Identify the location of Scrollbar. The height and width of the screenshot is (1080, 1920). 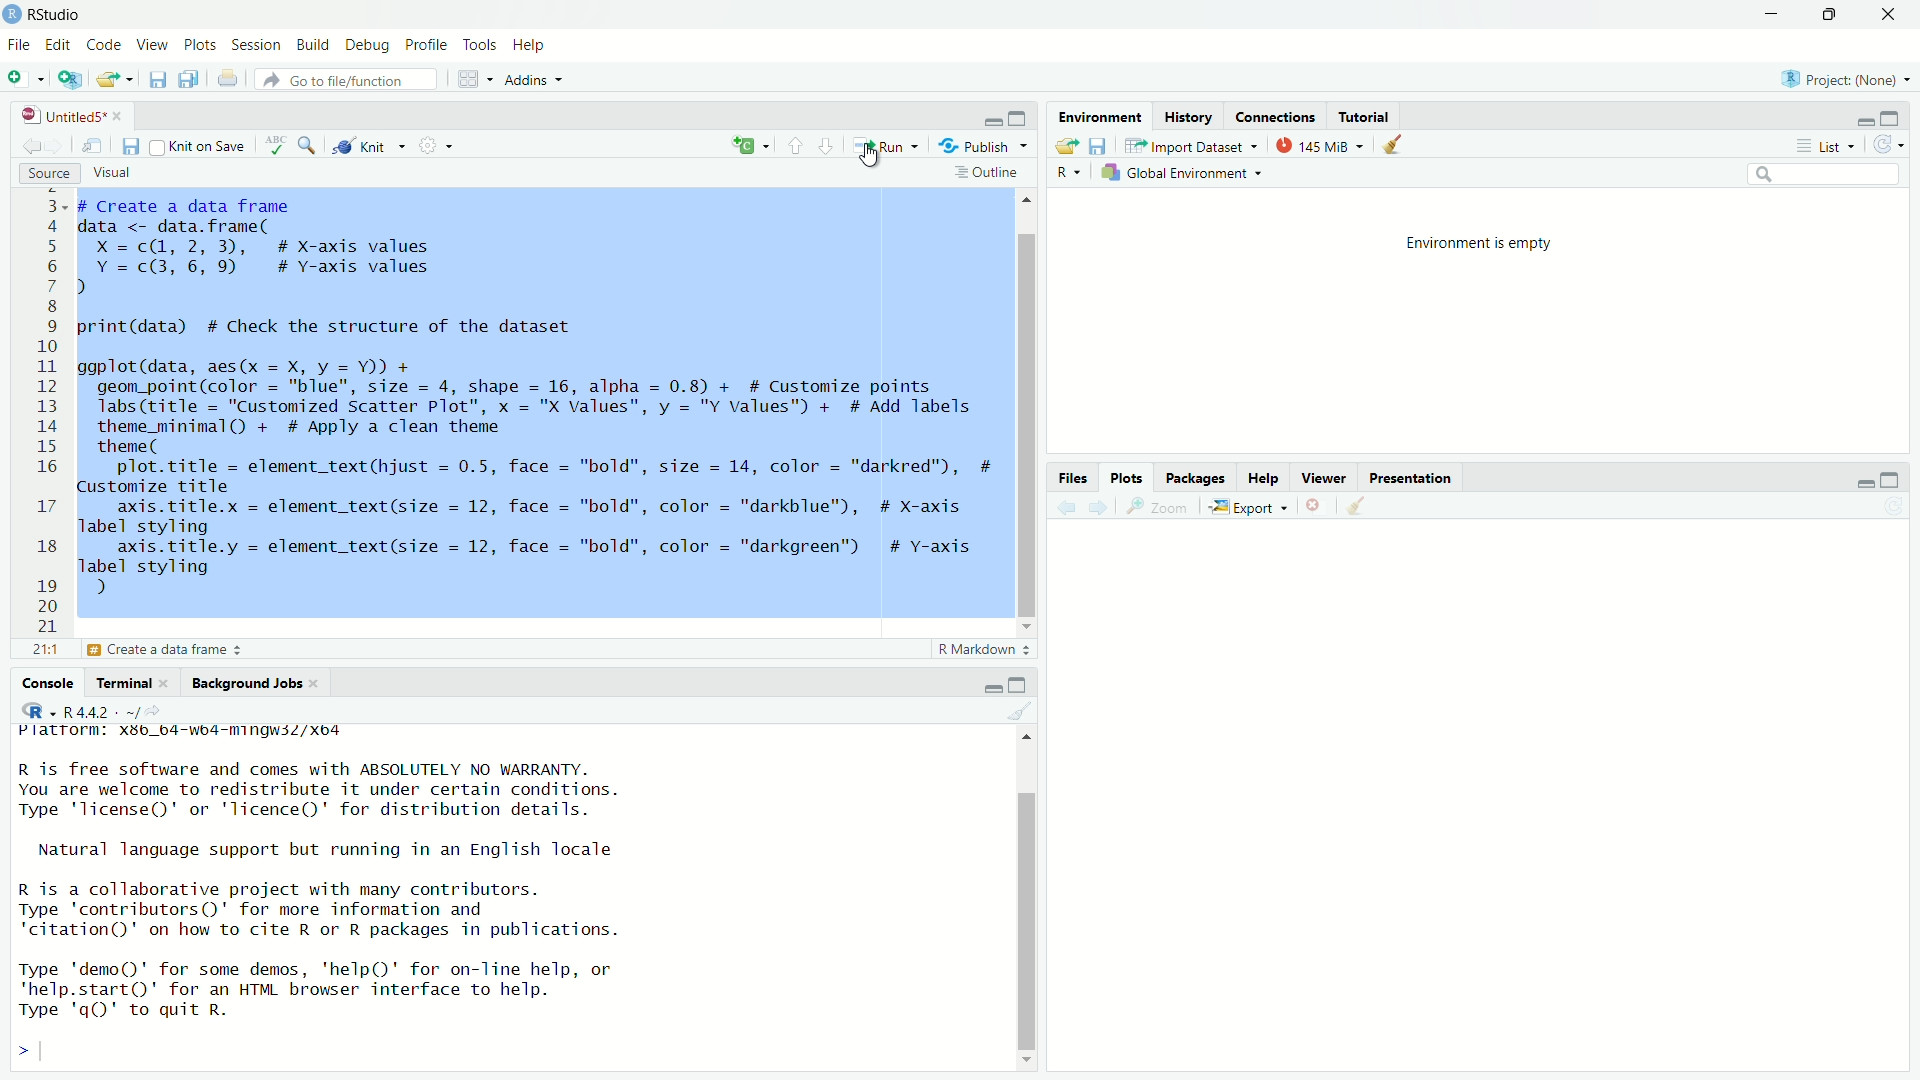
(1025, 906).